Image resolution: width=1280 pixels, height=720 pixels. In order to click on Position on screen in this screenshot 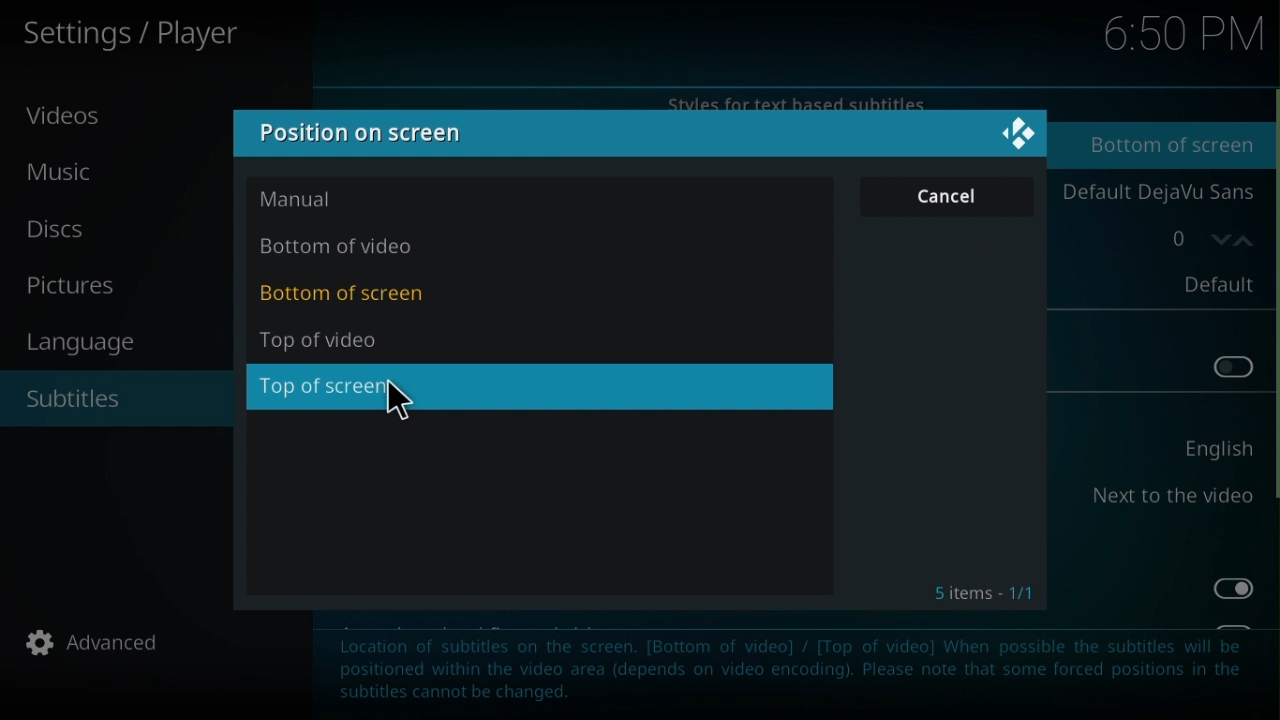, I will do `click(359, 130)`.